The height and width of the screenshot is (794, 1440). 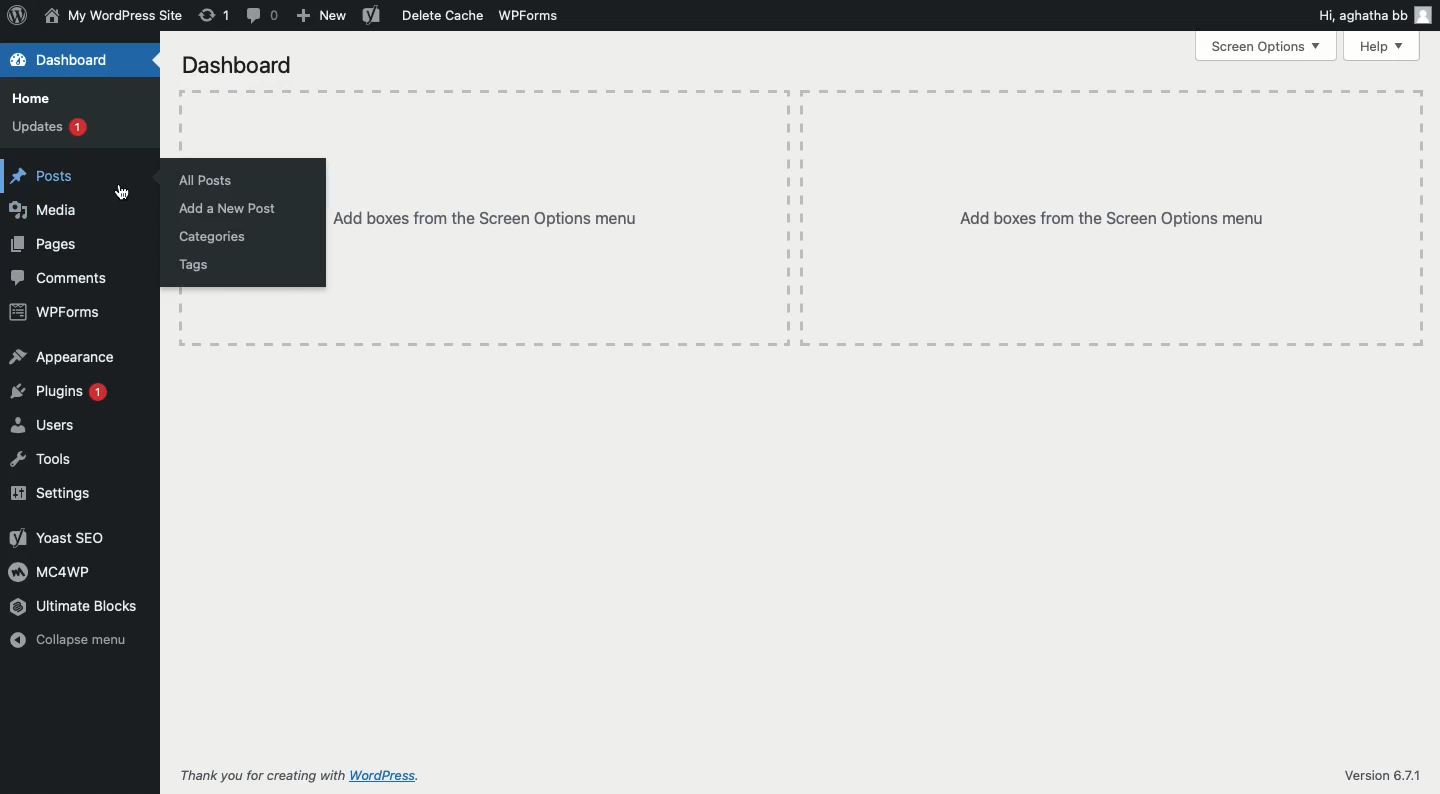 I want to click on Yoast, so click(x=370, y=15).